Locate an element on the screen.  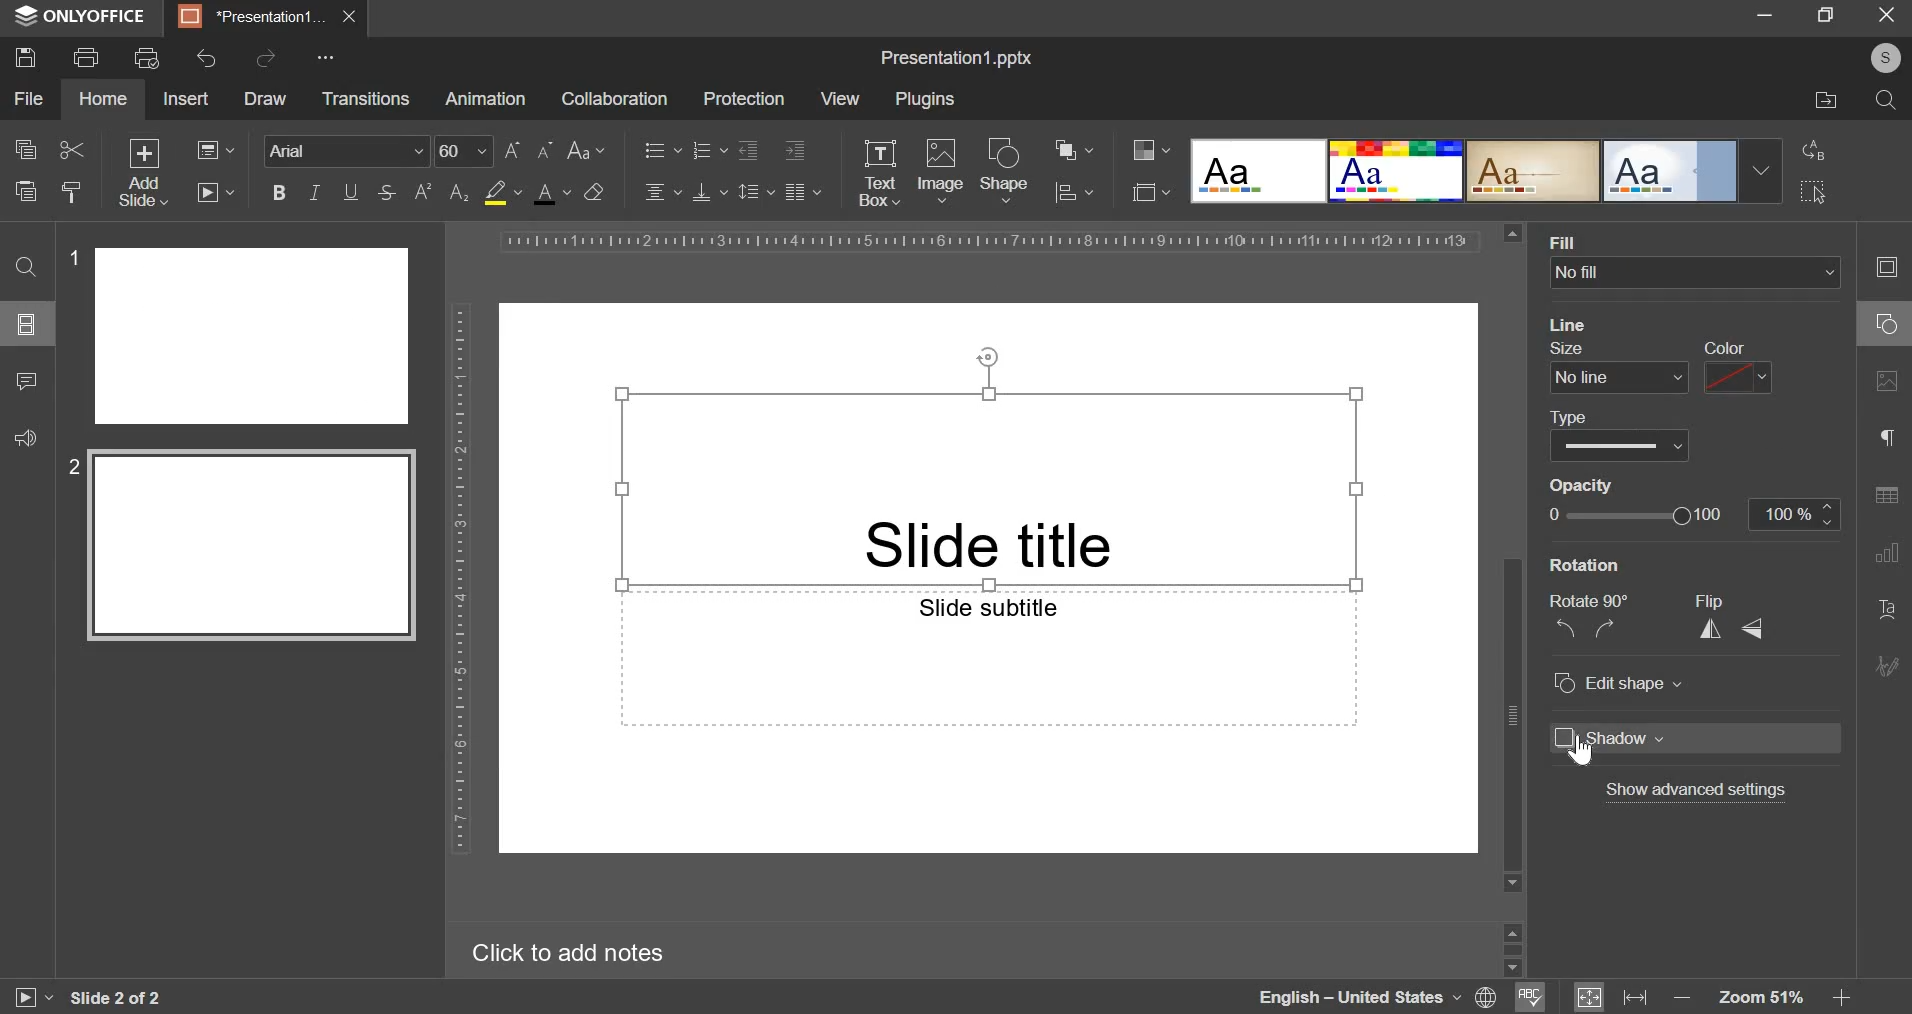
italics is located at coordinates (313, 191).